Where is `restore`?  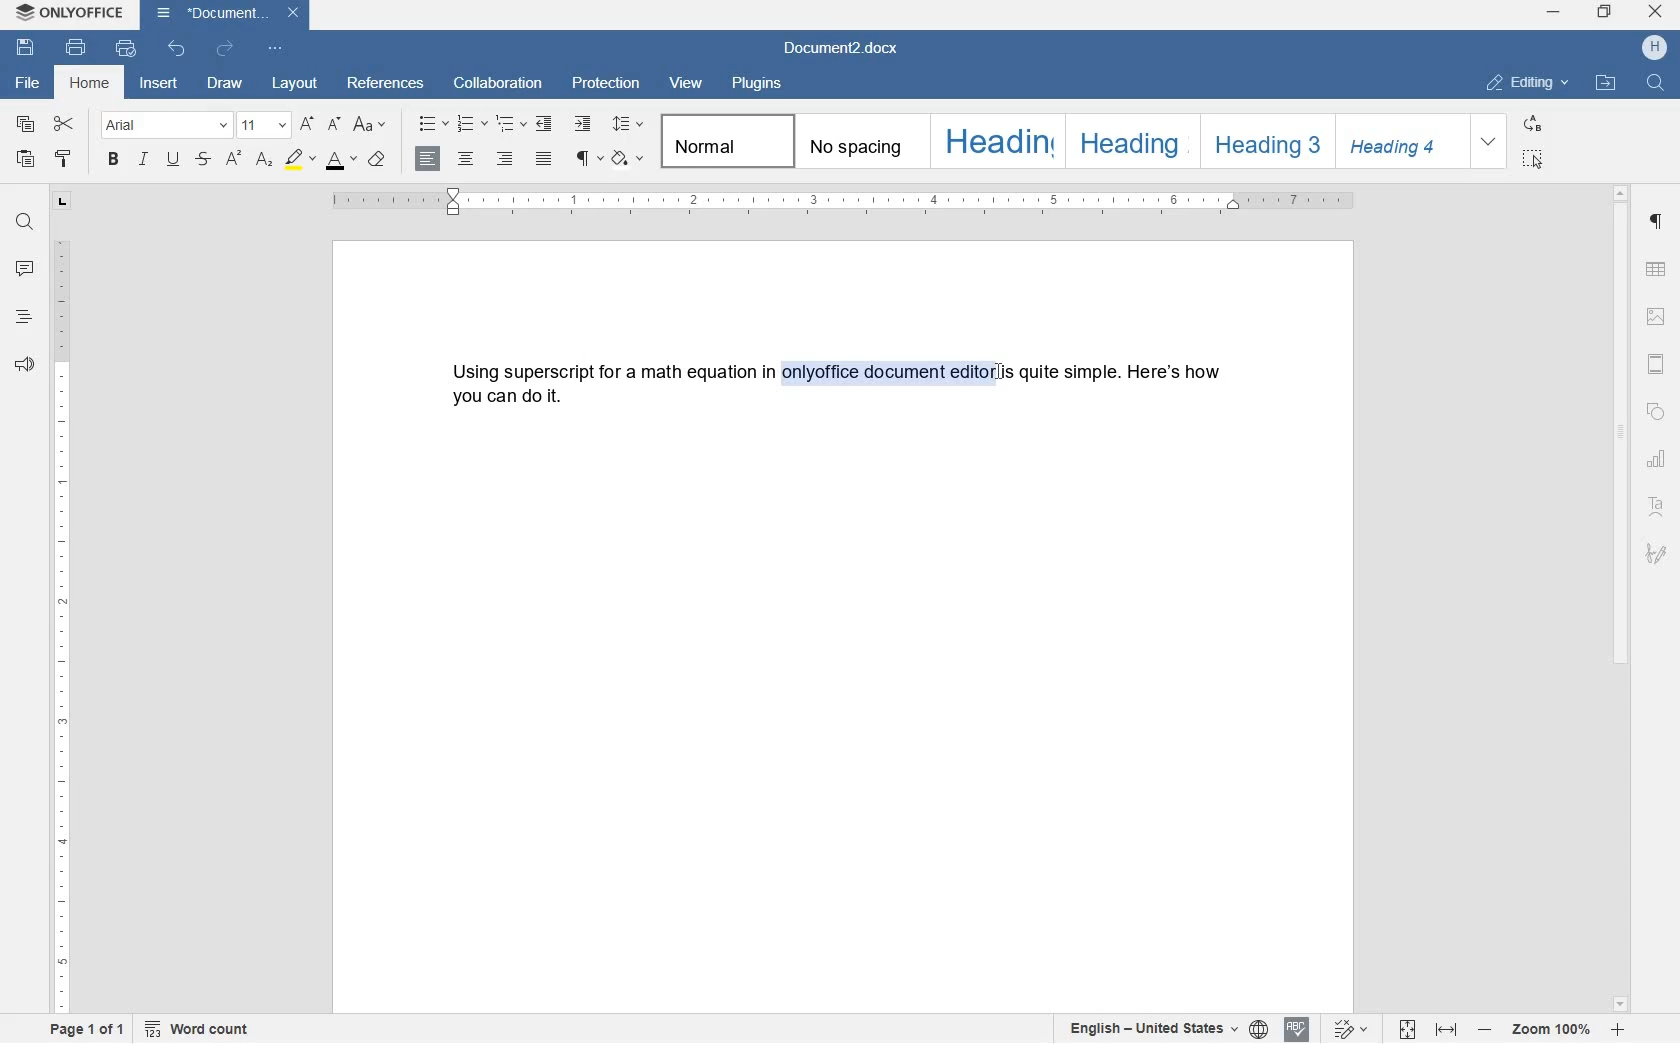 restore is located at coordinates (1606, 11).